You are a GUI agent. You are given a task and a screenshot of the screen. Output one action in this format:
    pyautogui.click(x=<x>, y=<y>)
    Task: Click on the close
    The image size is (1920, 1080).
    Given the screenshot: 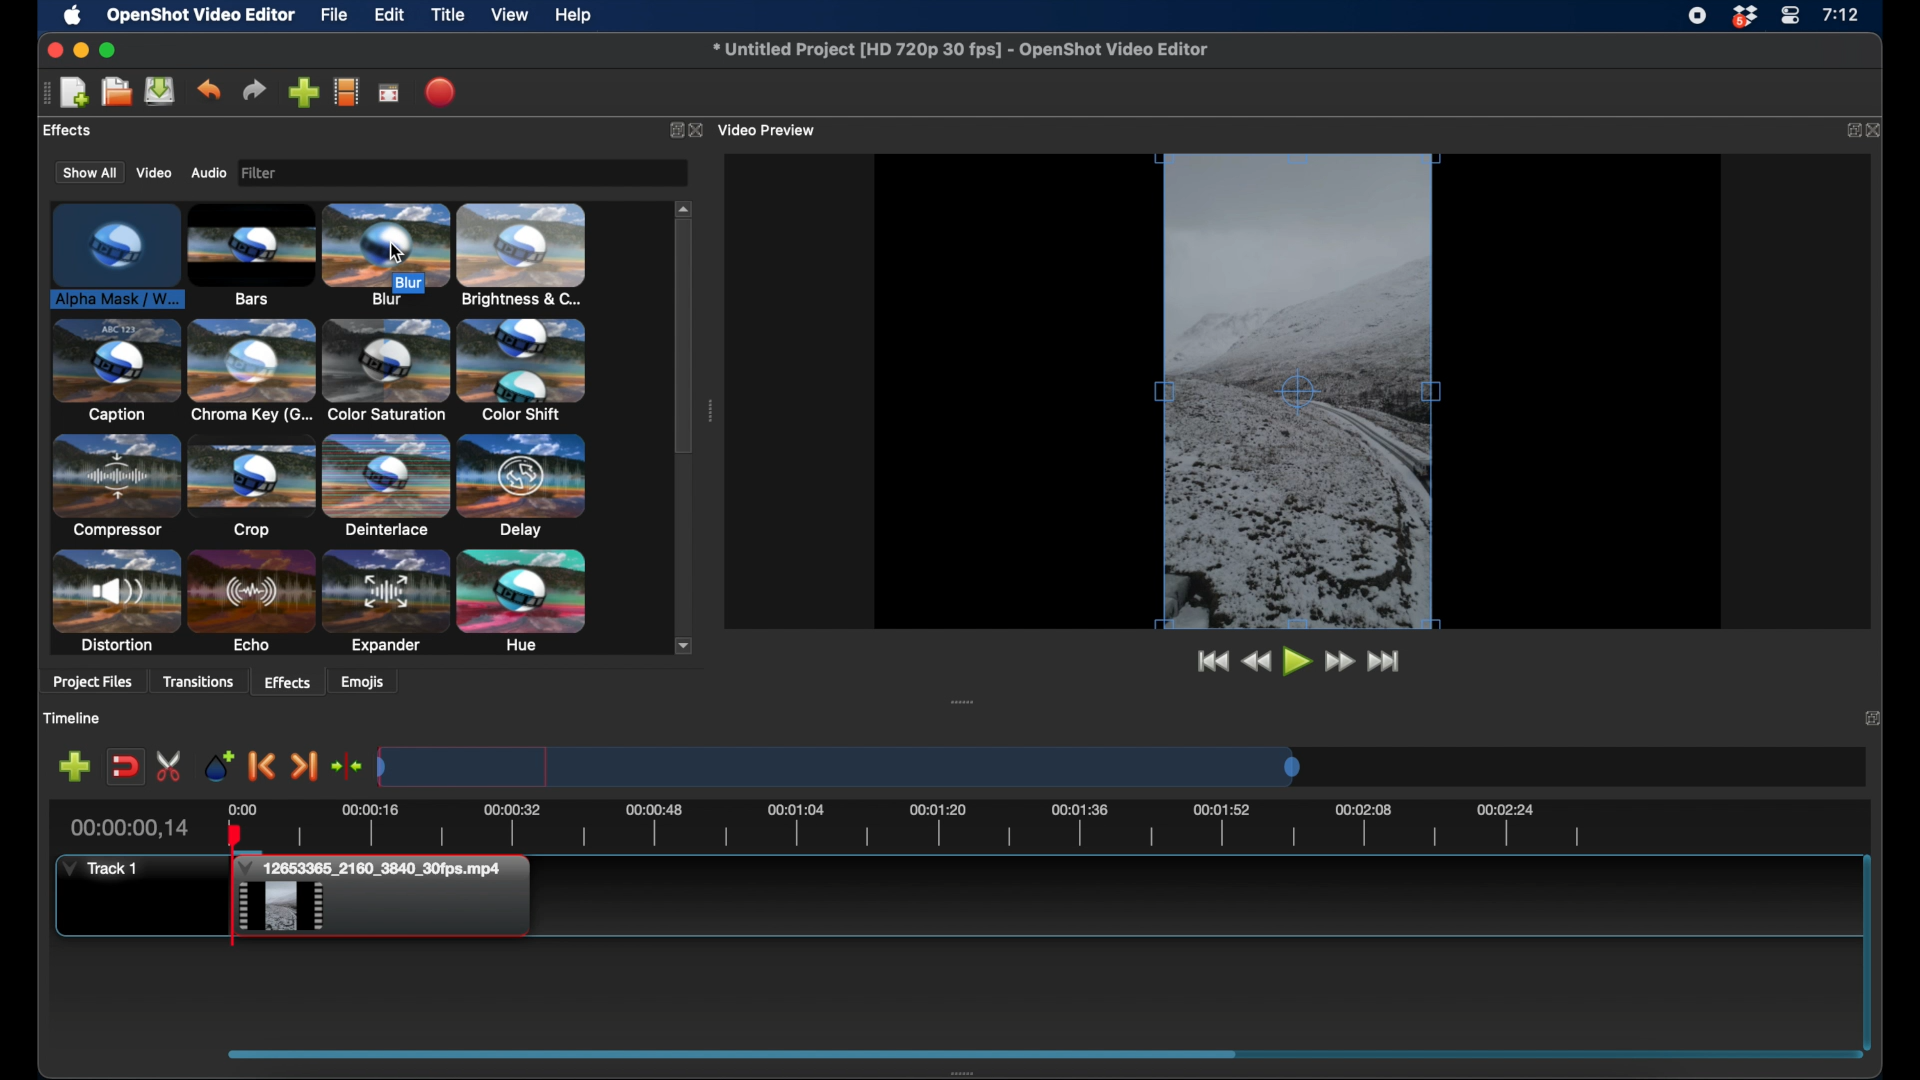 What is the action you would take?
    pyautogui.click(x=53, y=50)
    